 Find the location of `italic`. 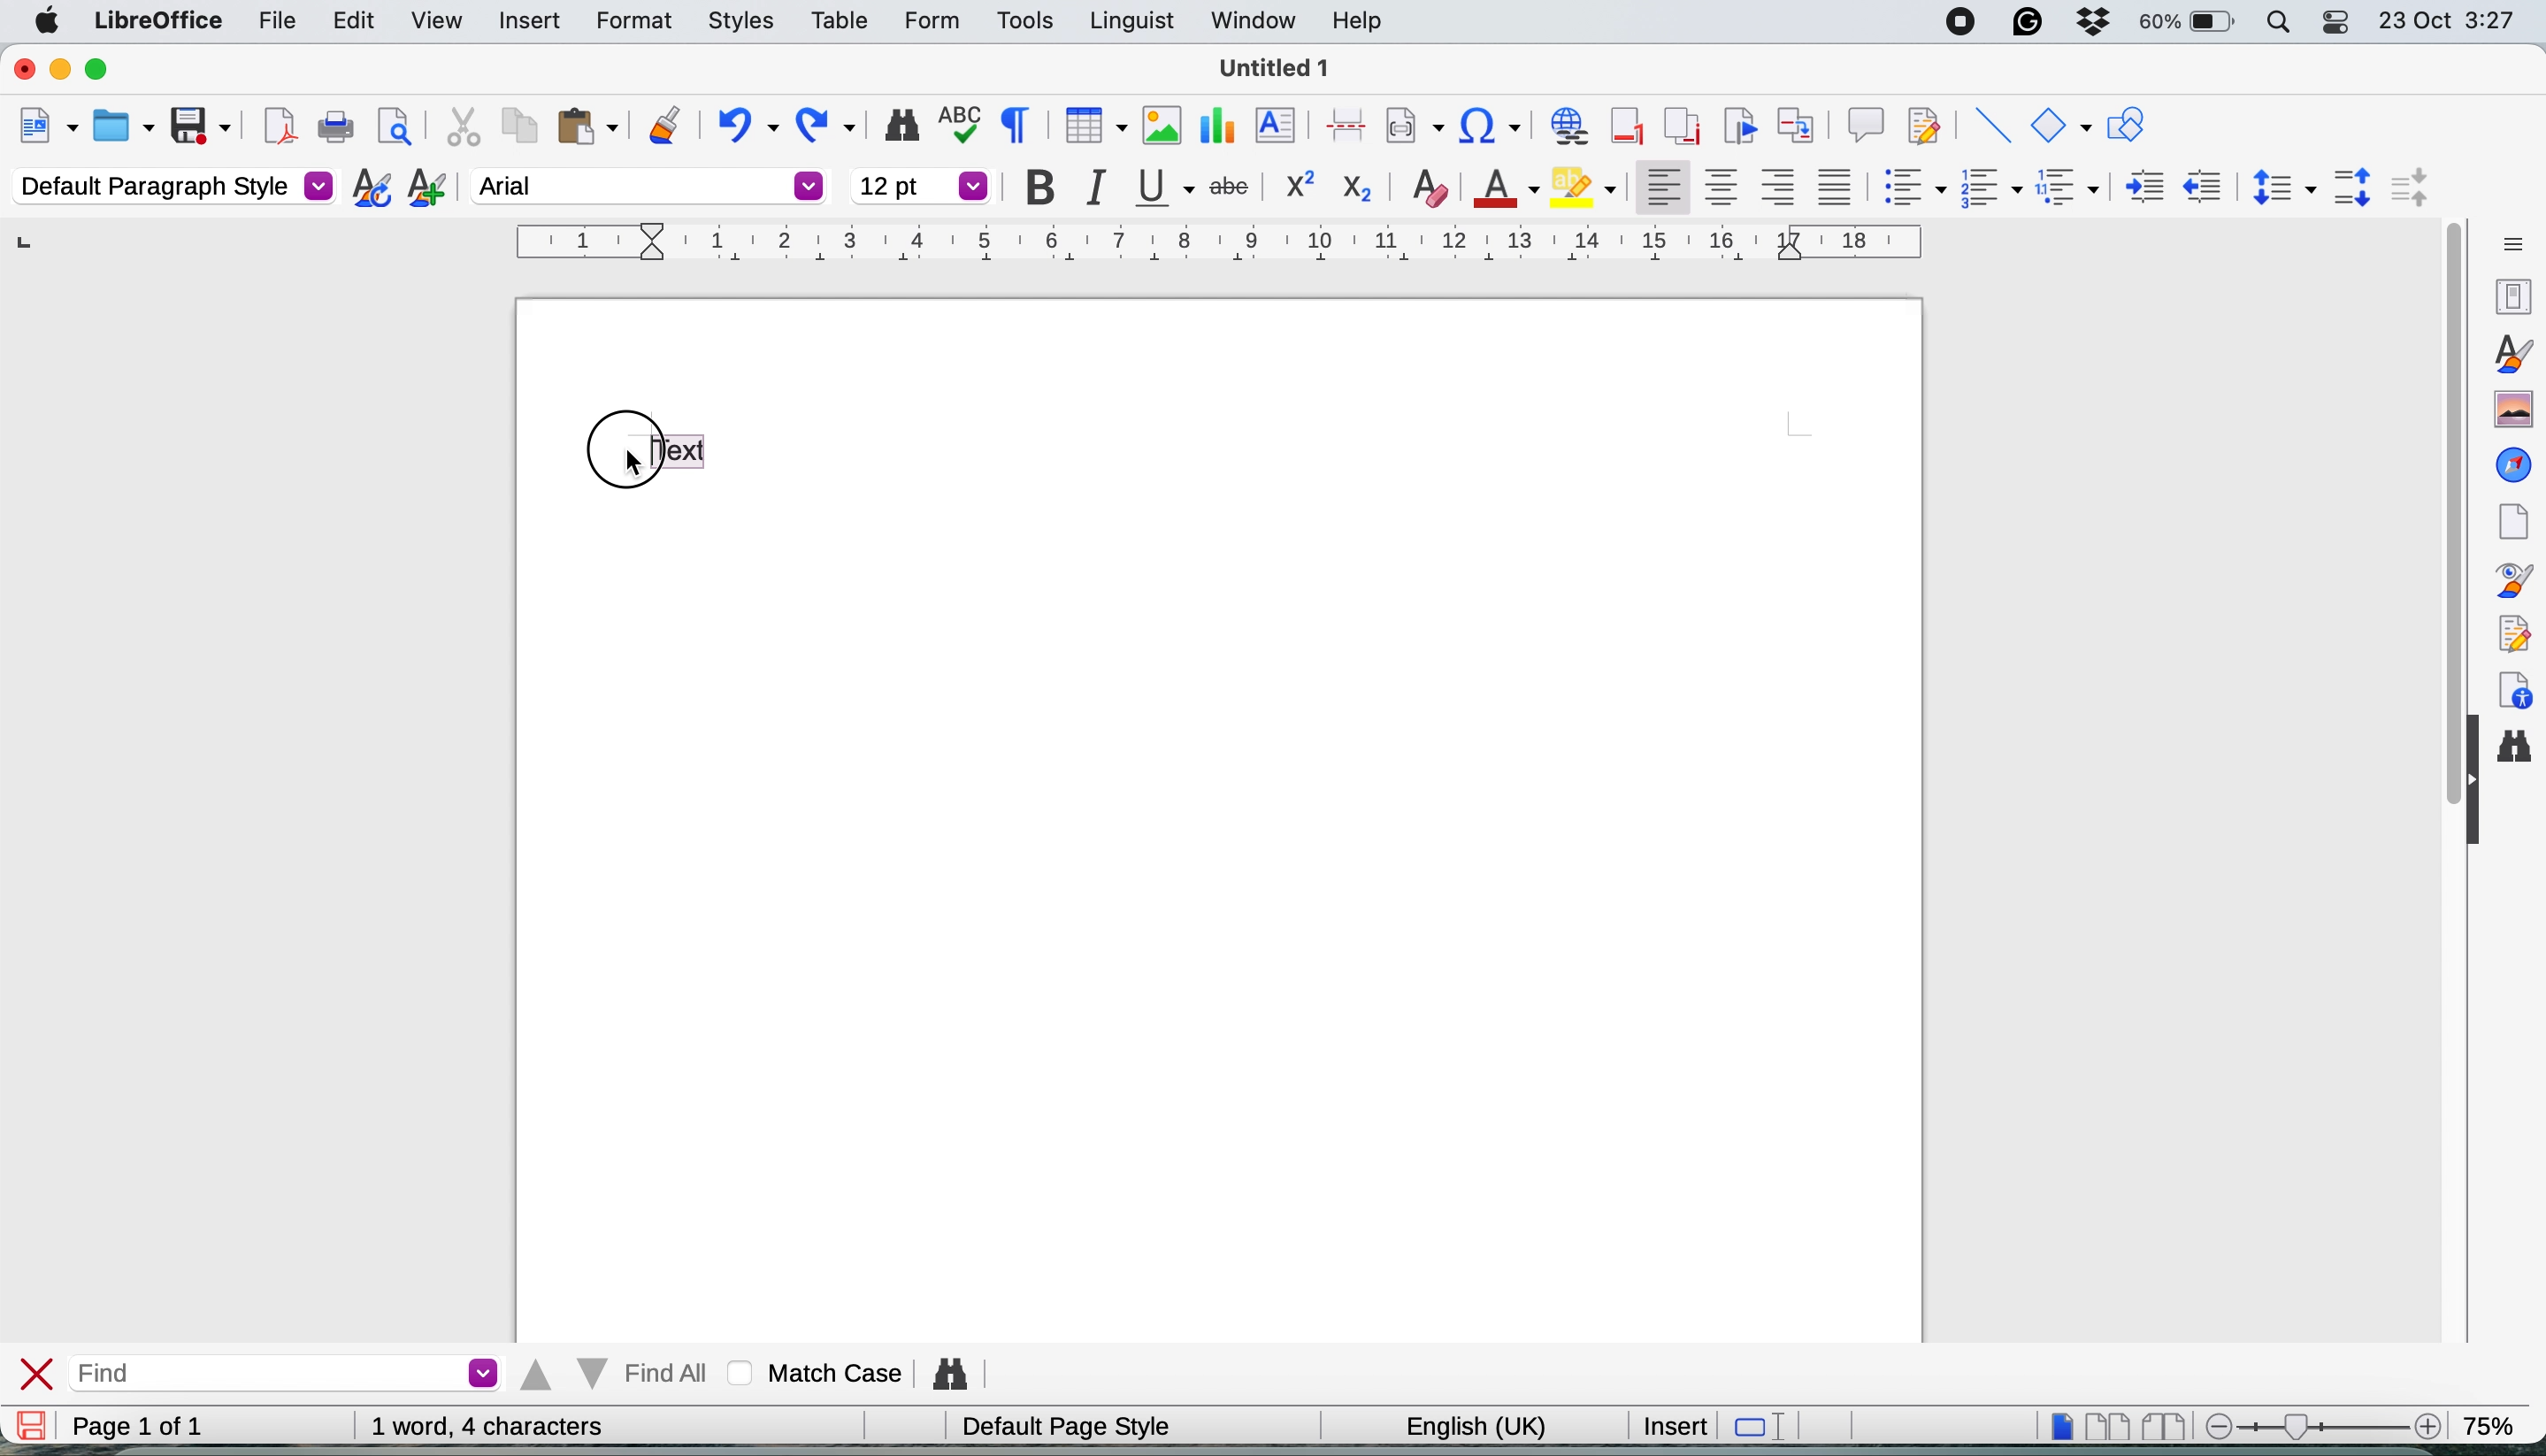

italic is located at coordinates (1094, 187).